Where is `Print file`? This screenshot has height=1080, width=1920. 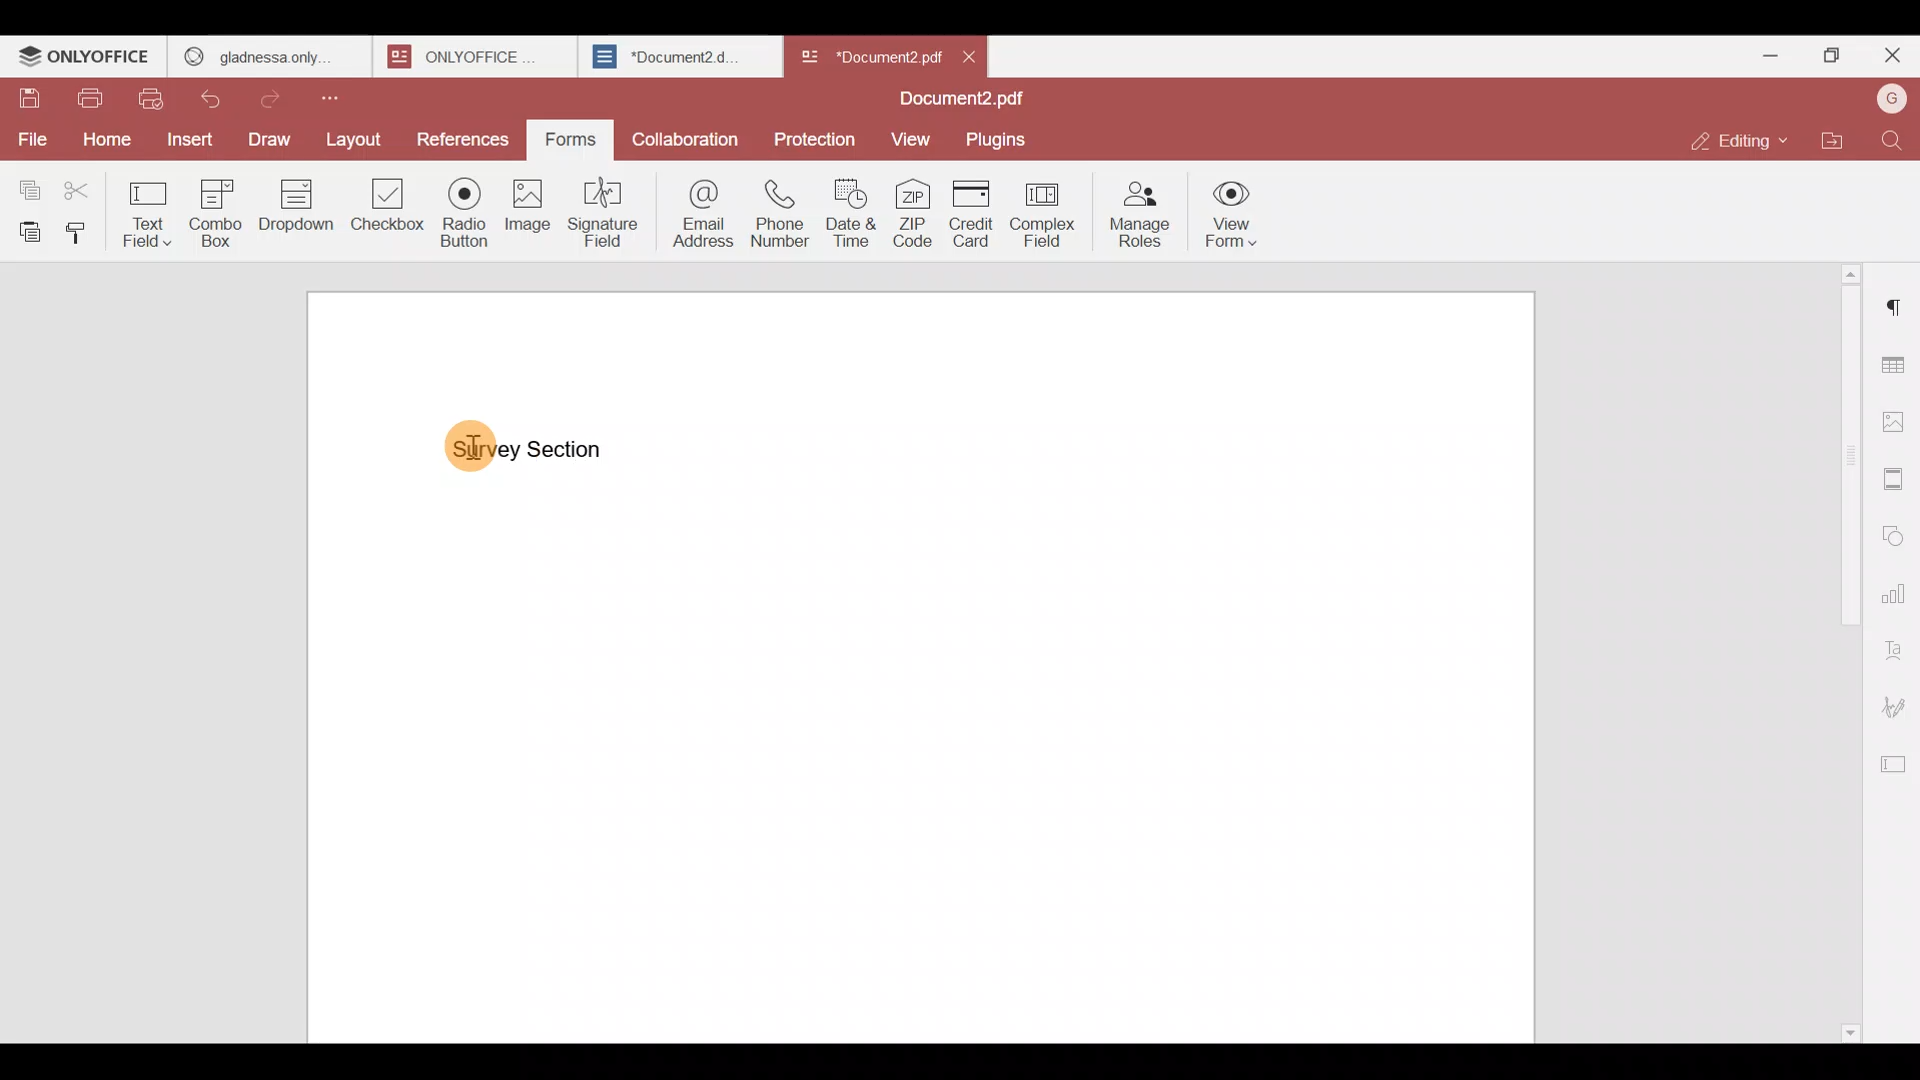 Print file is located at coordinates (83, 94).